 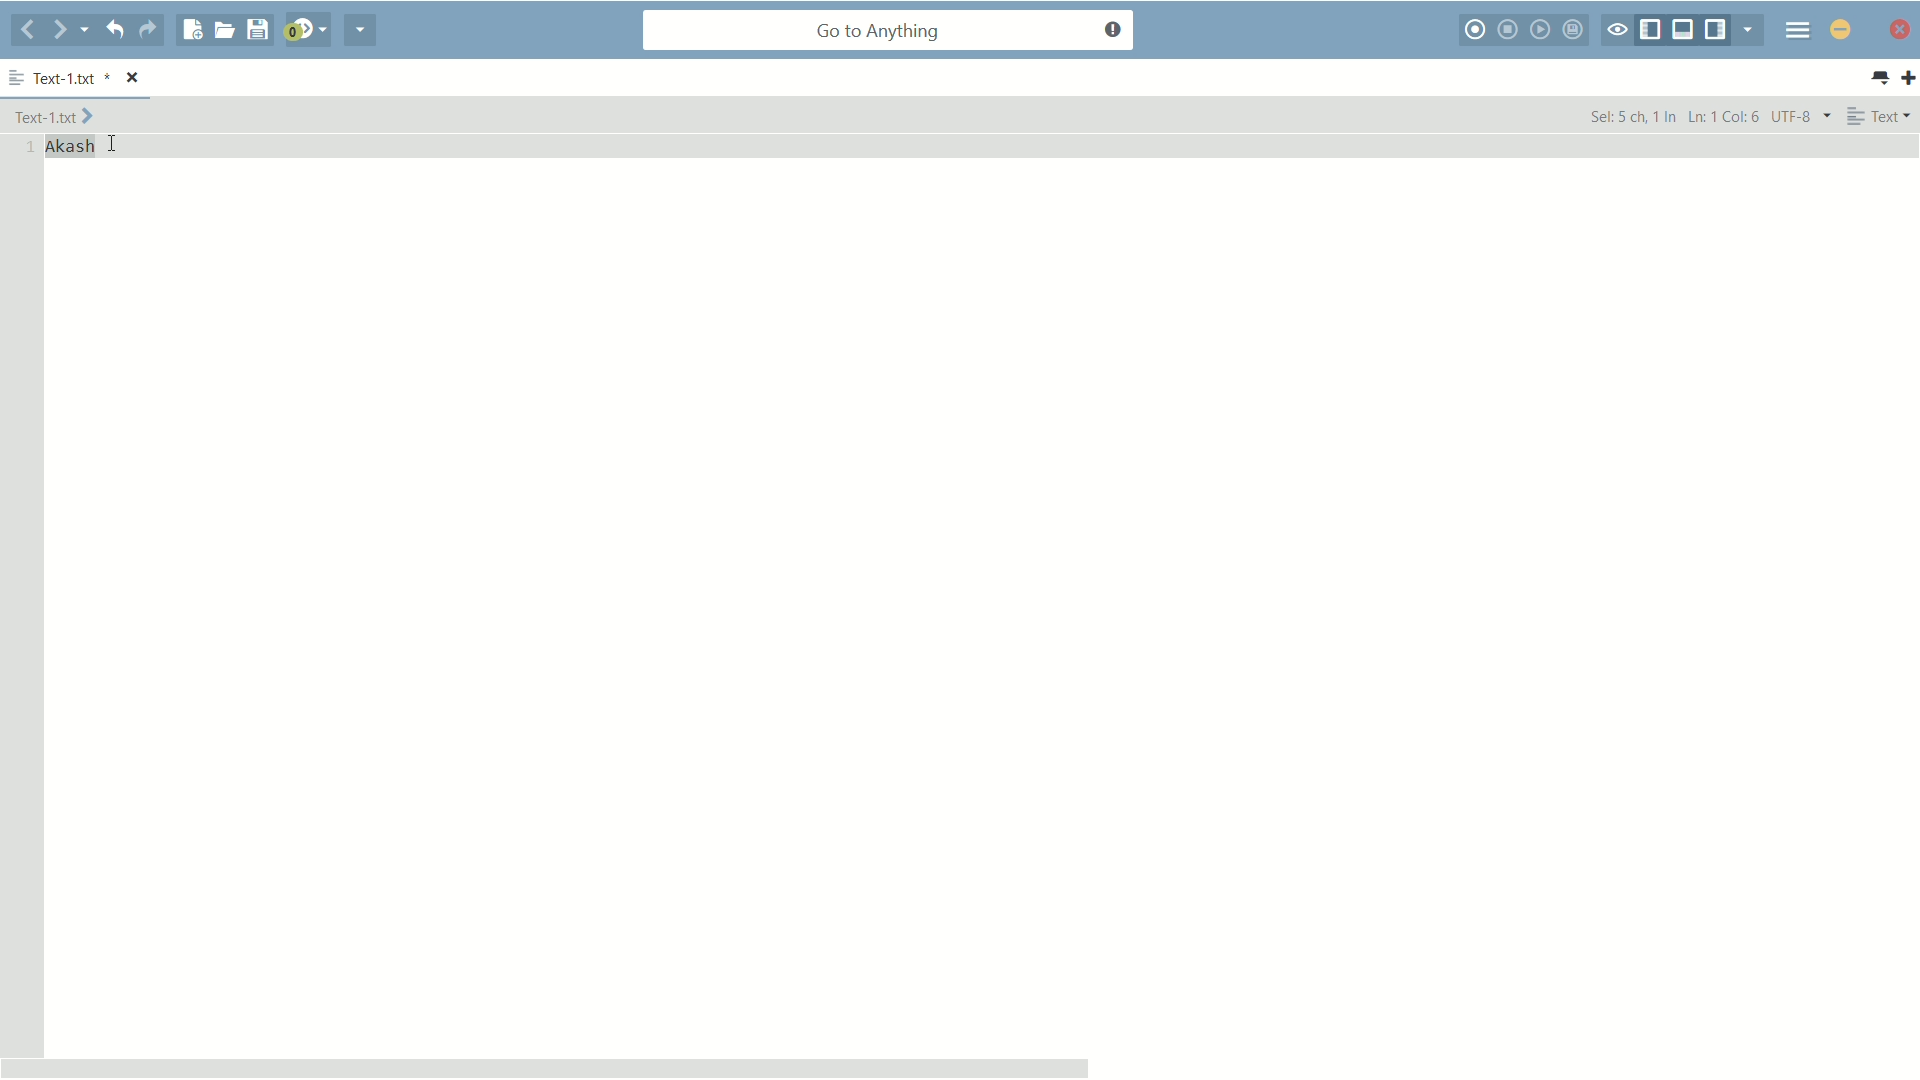 What do you see at coordinates (148, 30) in the screenshot?
I see `redo` at bounding box center [148, 30].